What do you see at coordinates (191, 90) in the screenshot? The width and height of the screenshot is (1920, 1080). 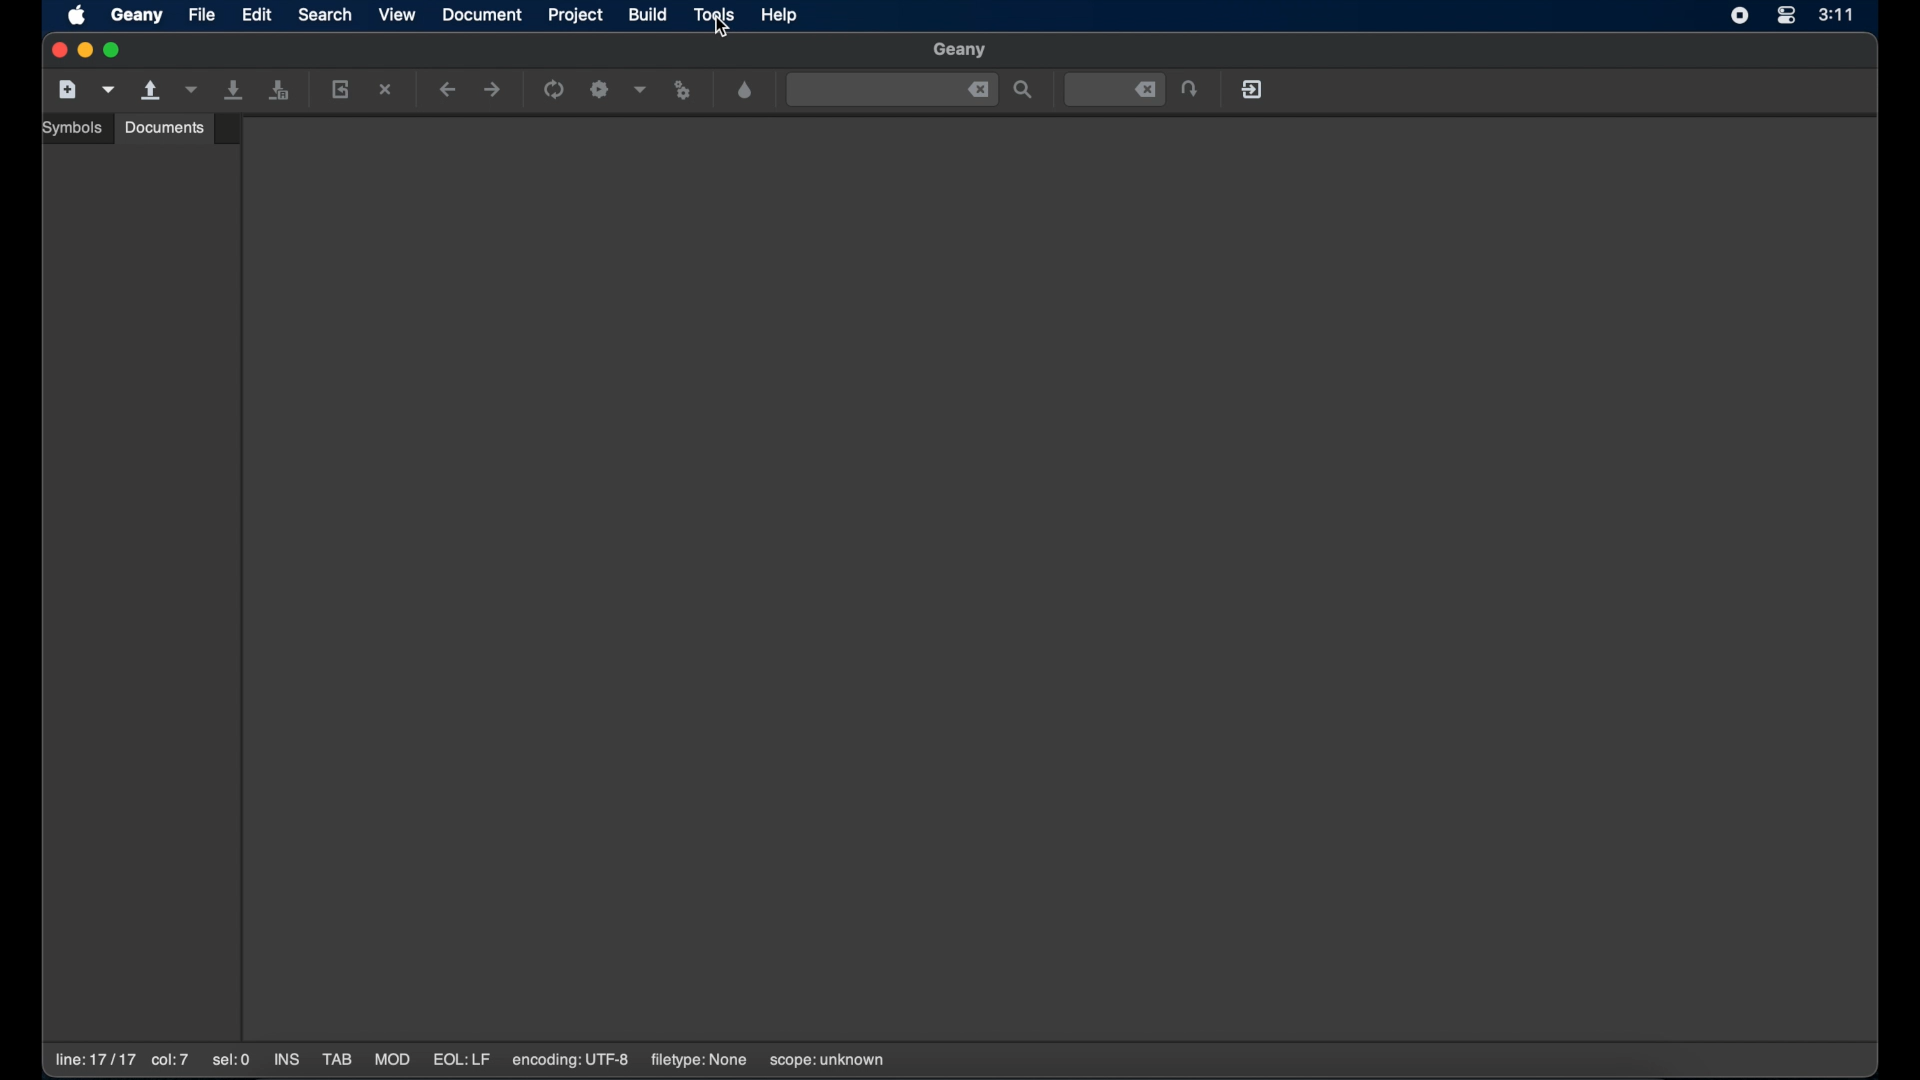 I see `open a recent file` at bounding box center [191, 90].